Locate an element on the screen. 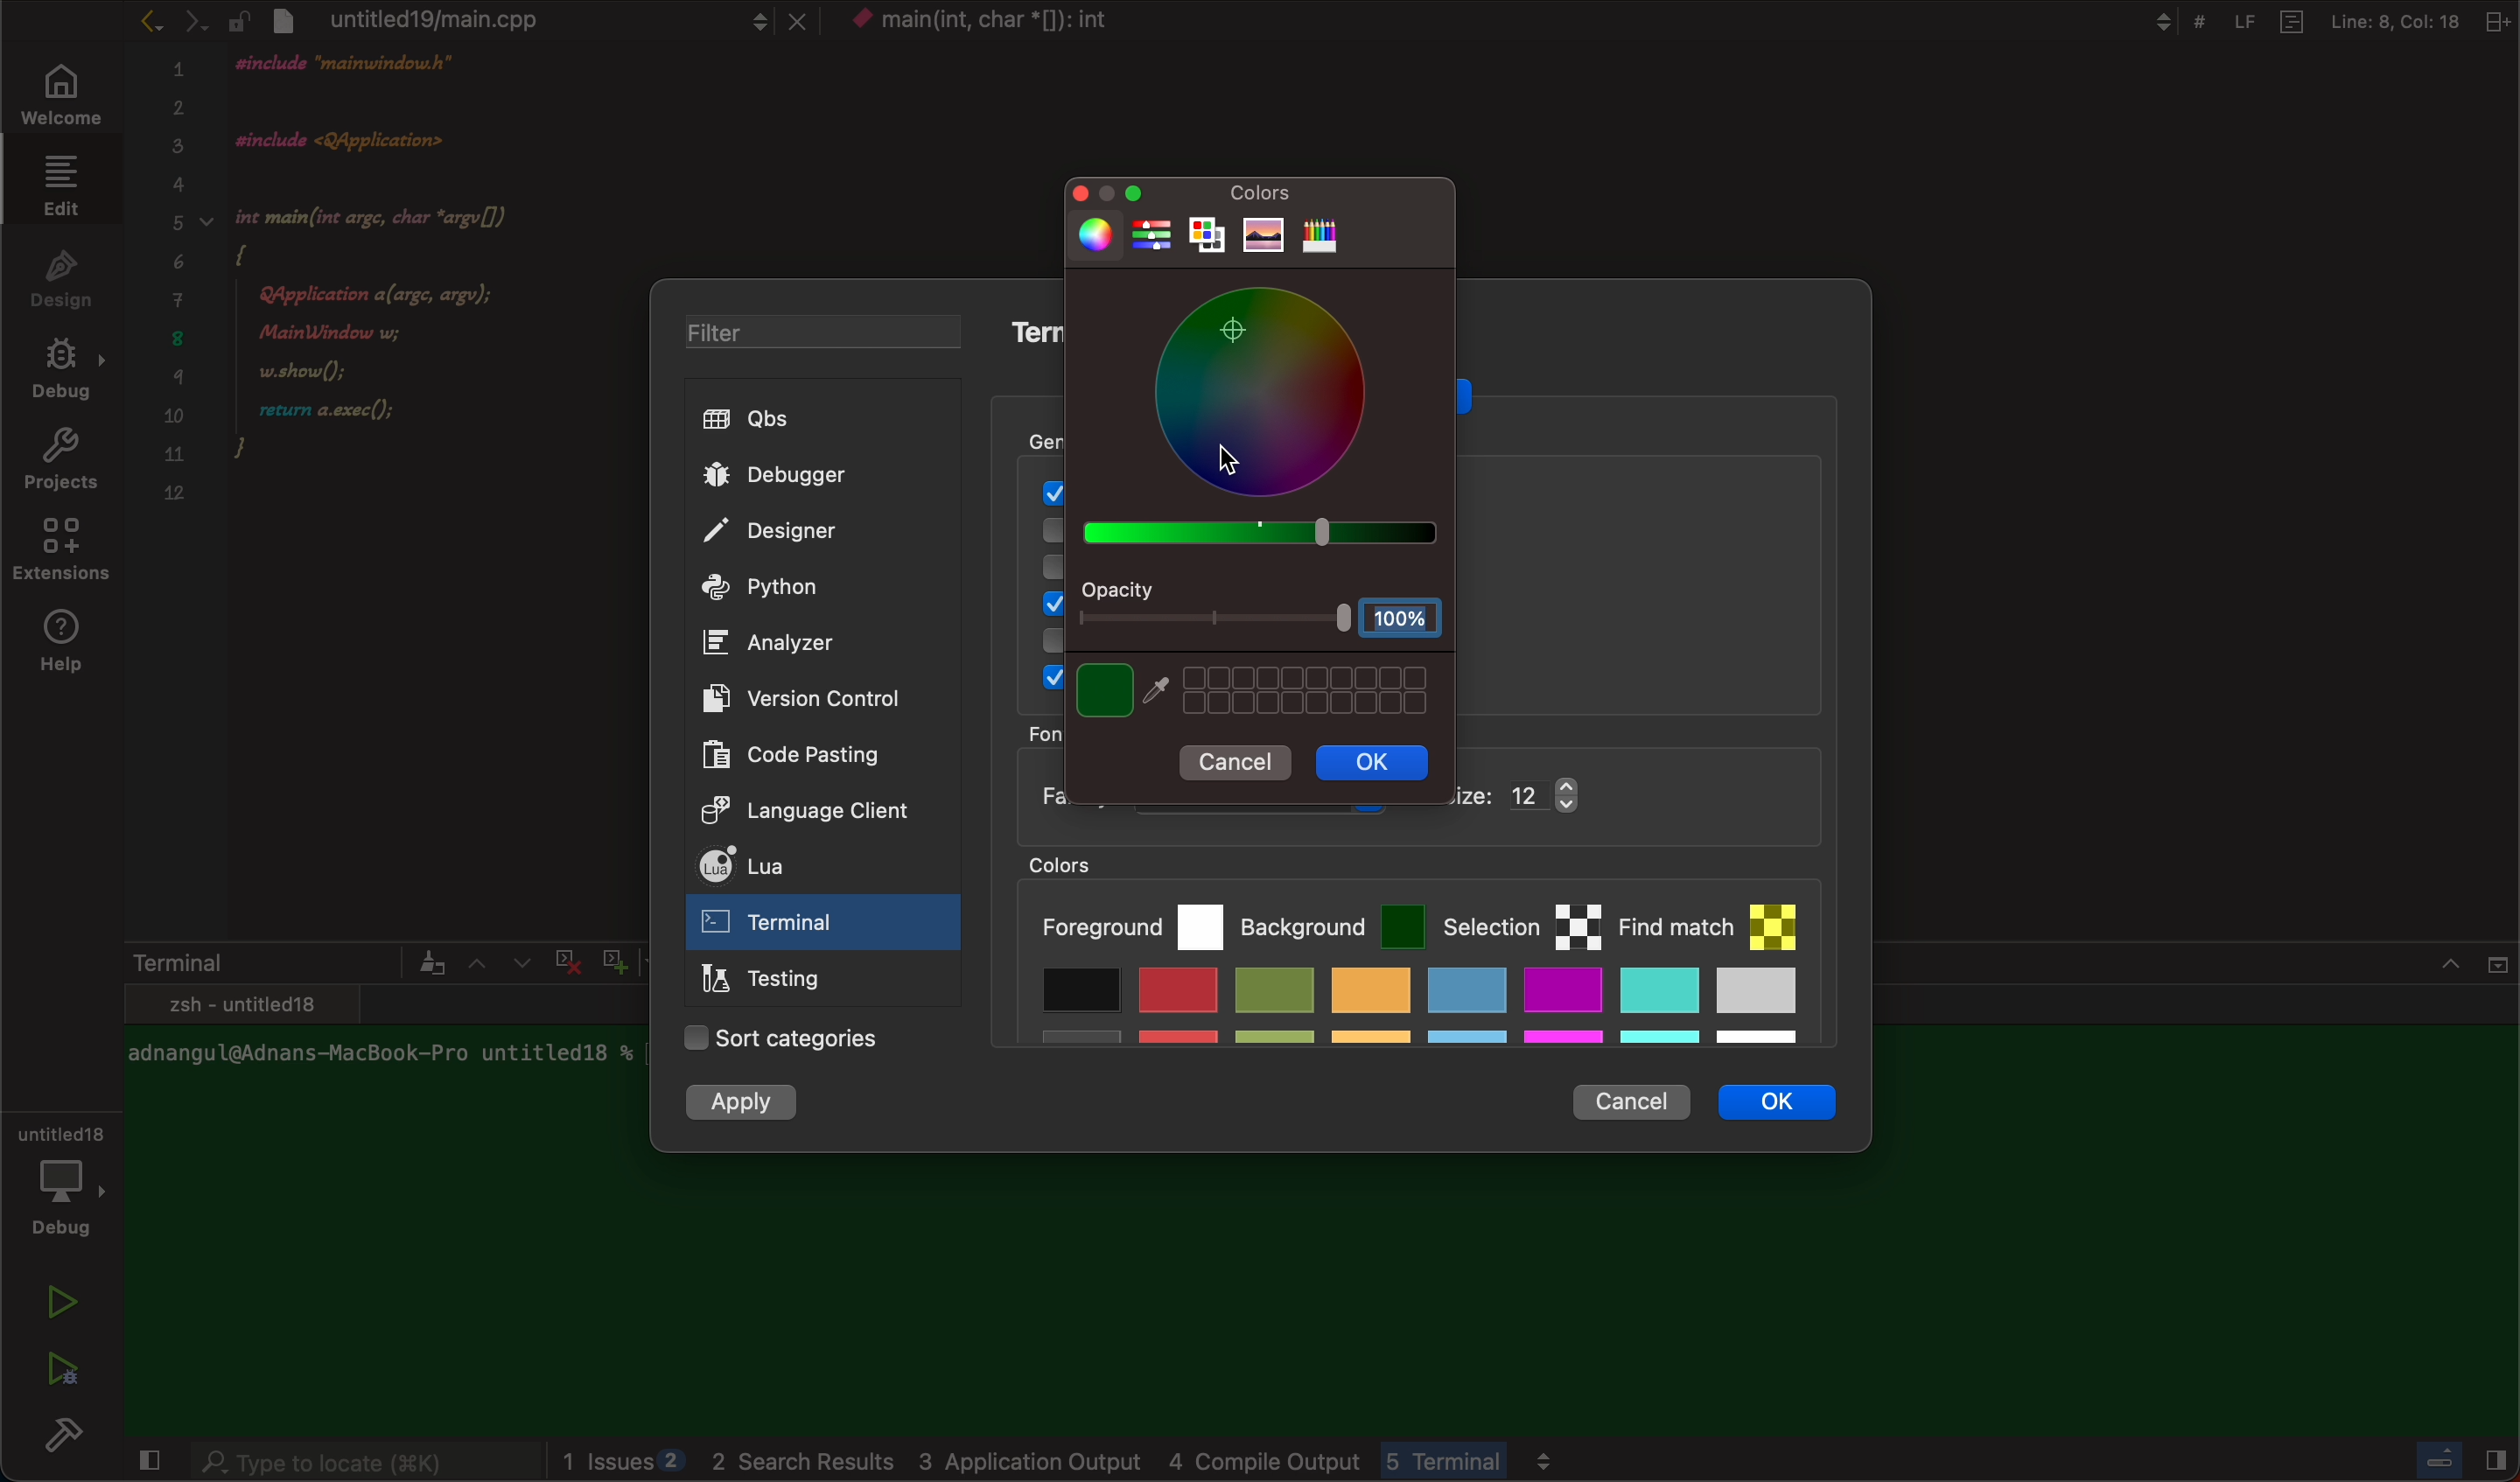  opacity is located at coordinates (1264, 609).